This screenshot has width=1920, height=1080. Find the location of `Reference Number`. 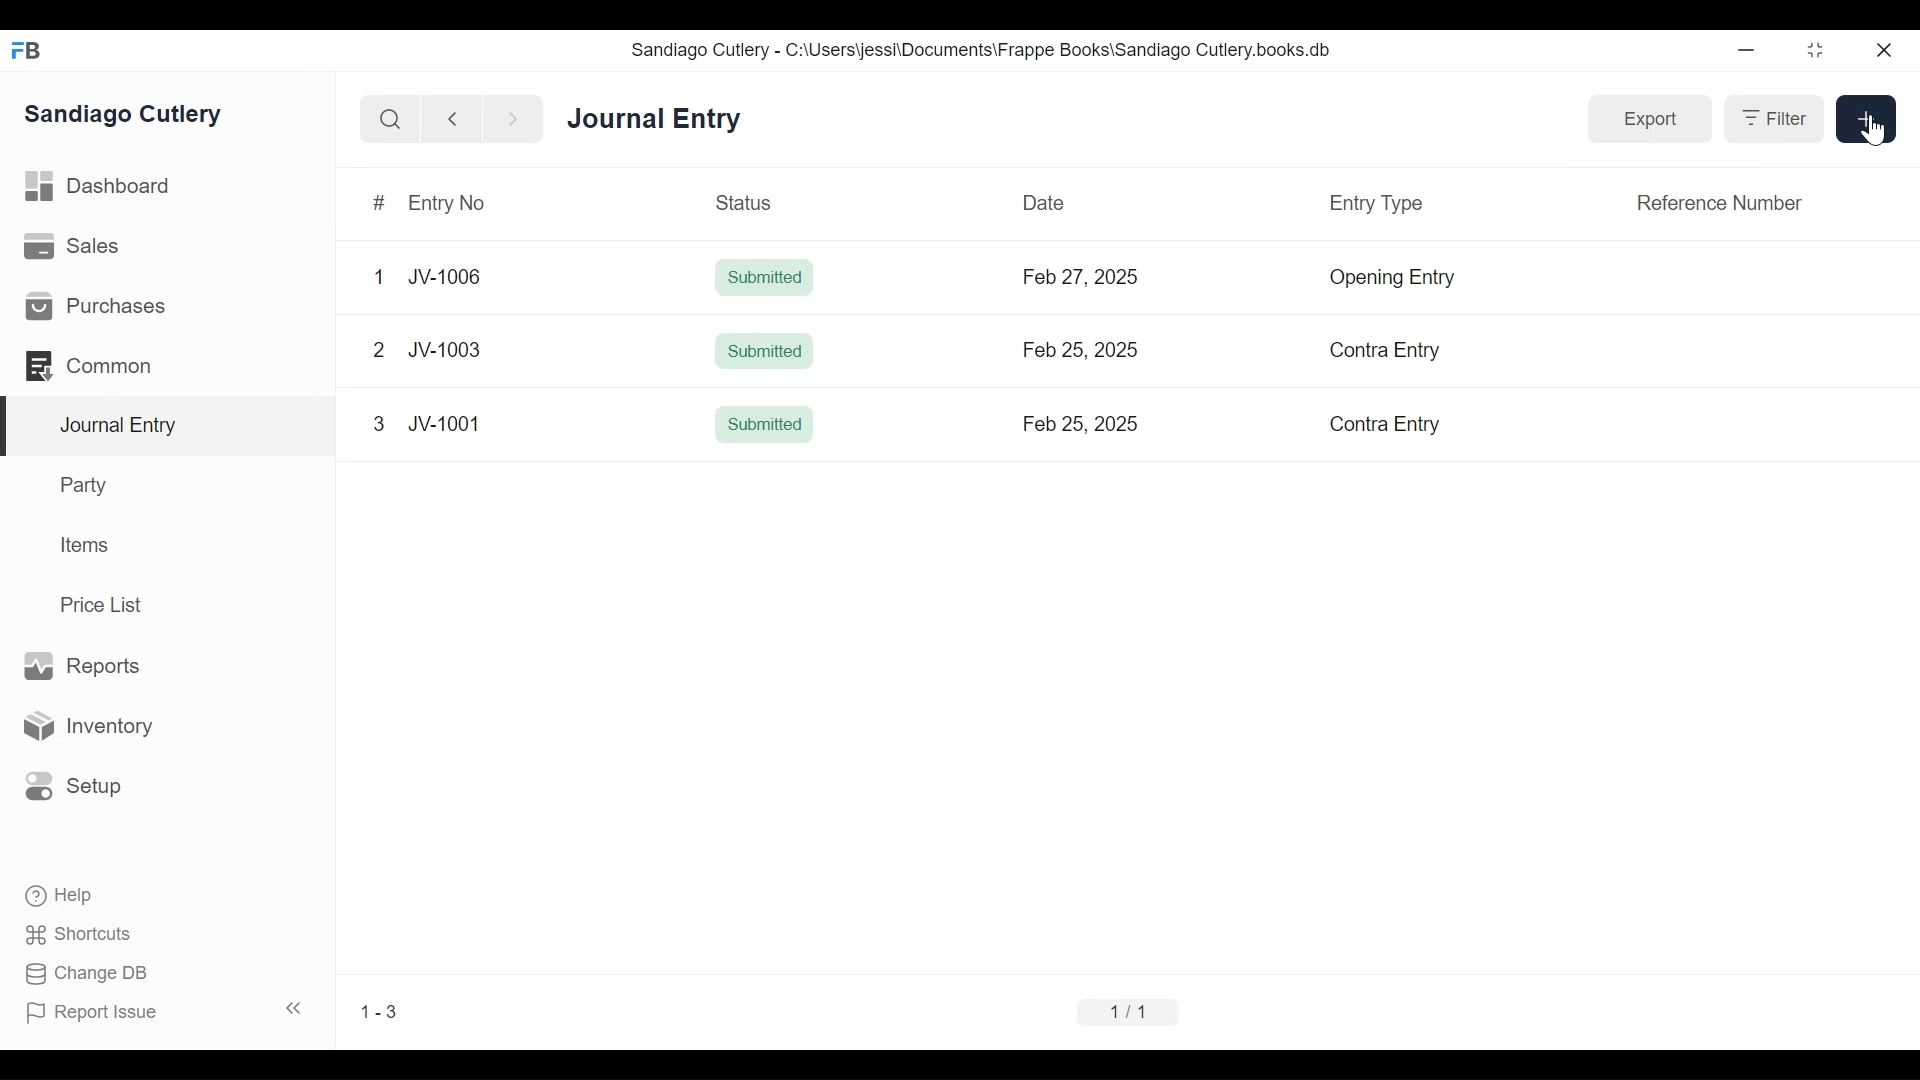

Reference Number is located at coordinates (1721, 201).